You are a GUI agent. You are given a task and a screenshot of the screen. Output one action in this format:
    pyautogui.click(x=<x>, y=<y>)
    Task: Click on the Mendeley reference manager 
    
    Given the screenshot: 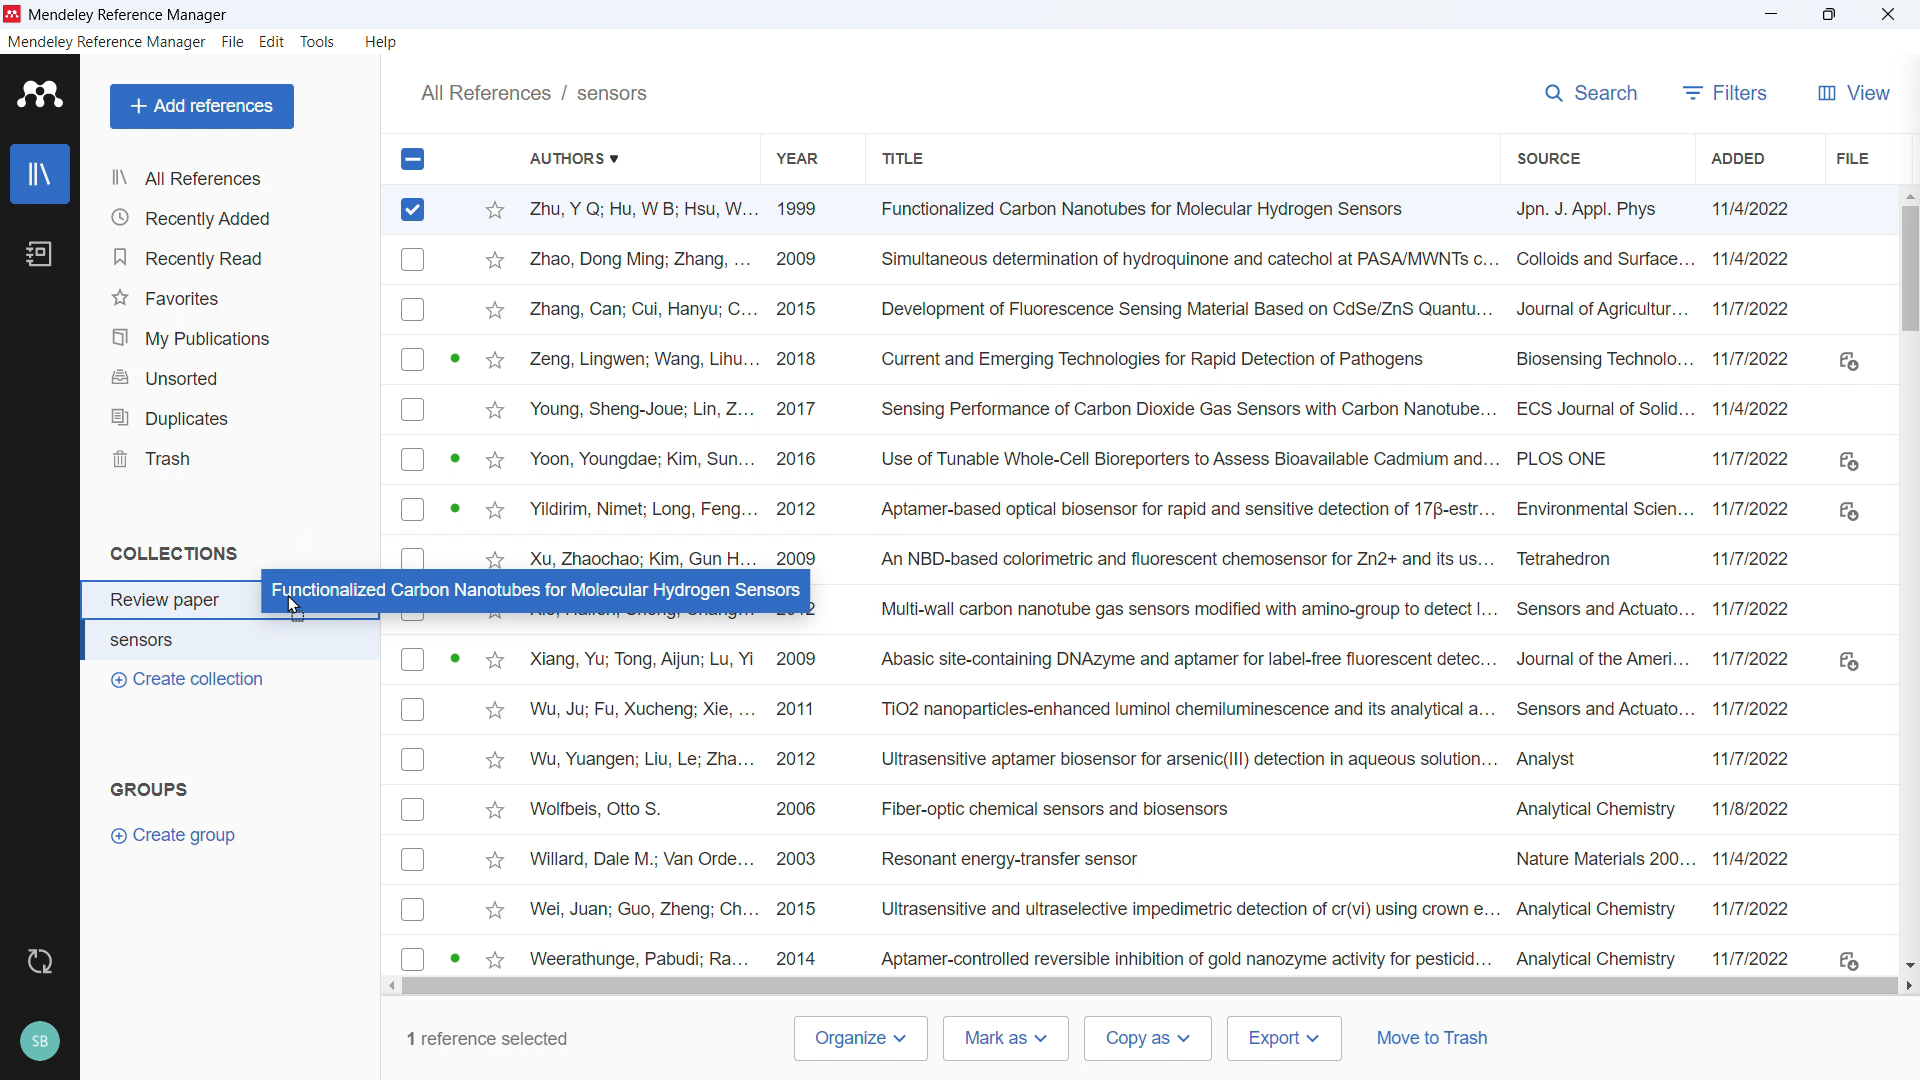 What is the action you would take?
    pyautogui.click(x=107, y=42)
    